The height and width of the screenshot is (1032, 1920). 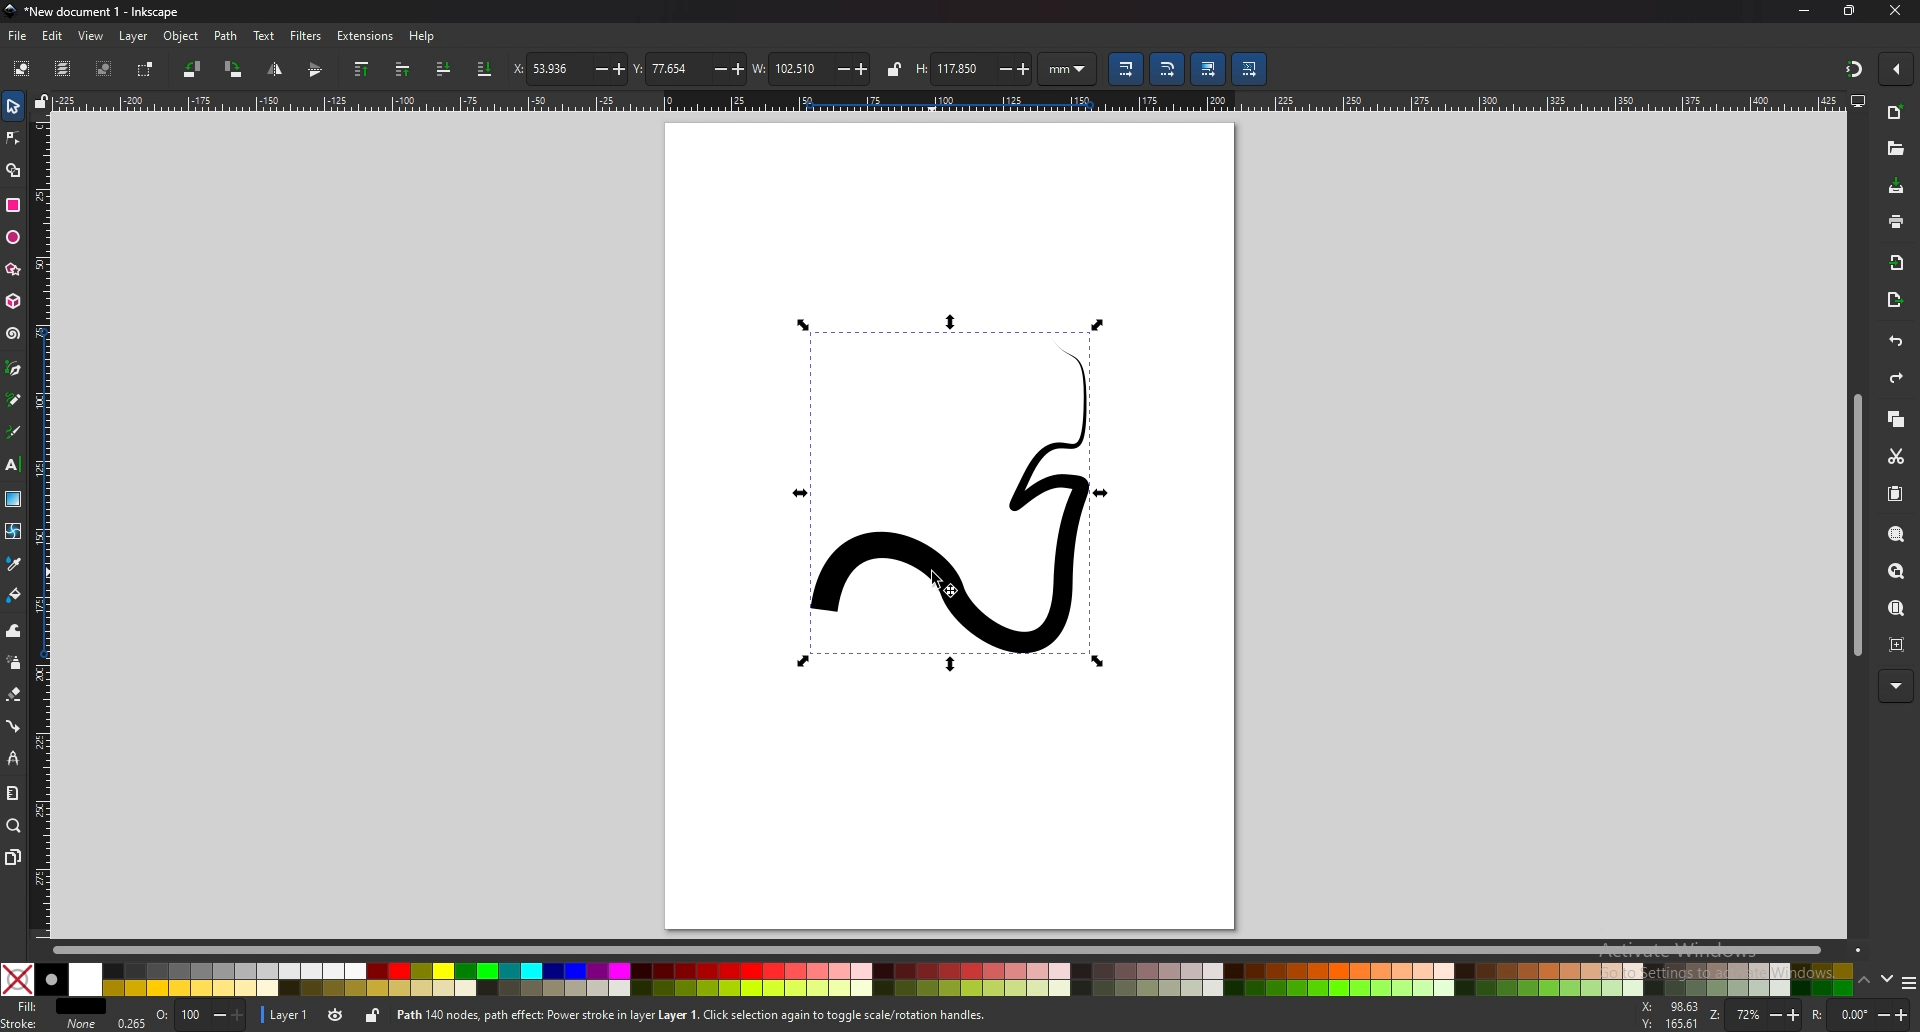 What do you see at coordinates (14, 563) in the screenshot?
I see `dropper` at bounding box center [14, 563].